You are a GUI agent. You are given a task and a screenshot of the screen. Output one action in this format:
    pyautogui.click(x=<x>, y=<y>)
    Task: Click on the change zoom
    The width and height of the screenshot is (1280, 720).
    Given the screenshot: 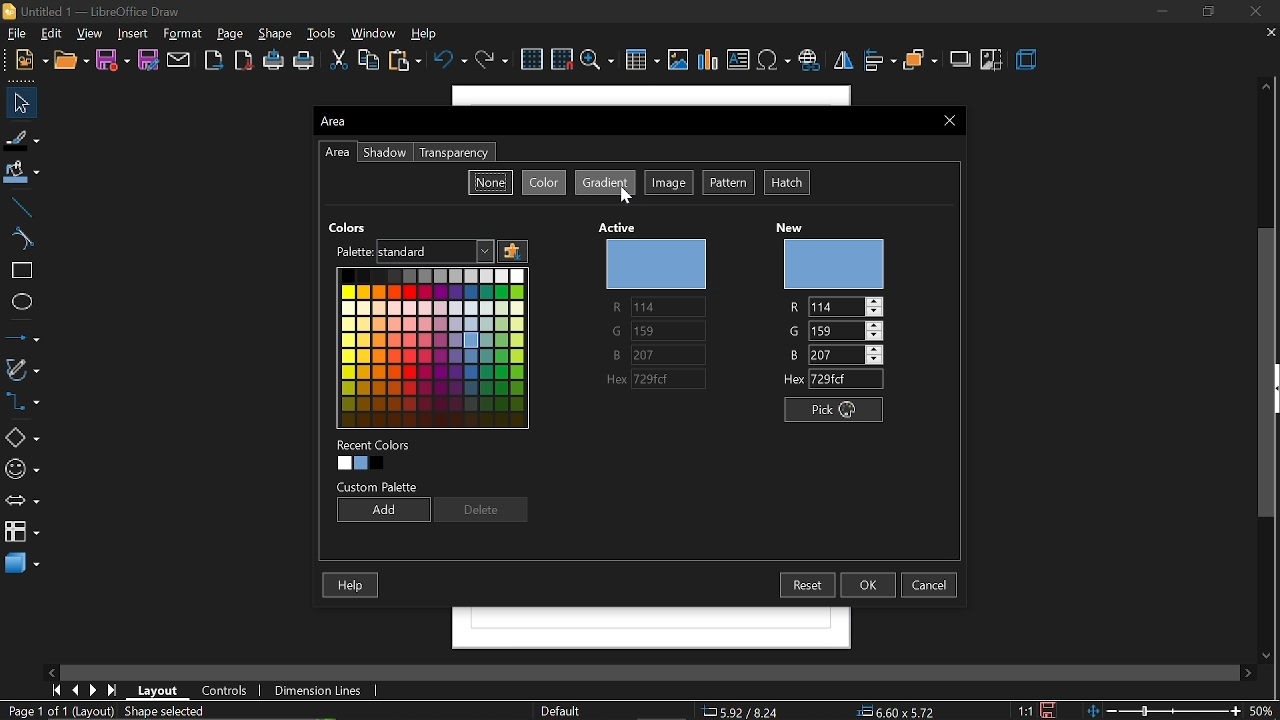 What is the action you would take?
    pyautogui.click(x=1182, y=712)
    